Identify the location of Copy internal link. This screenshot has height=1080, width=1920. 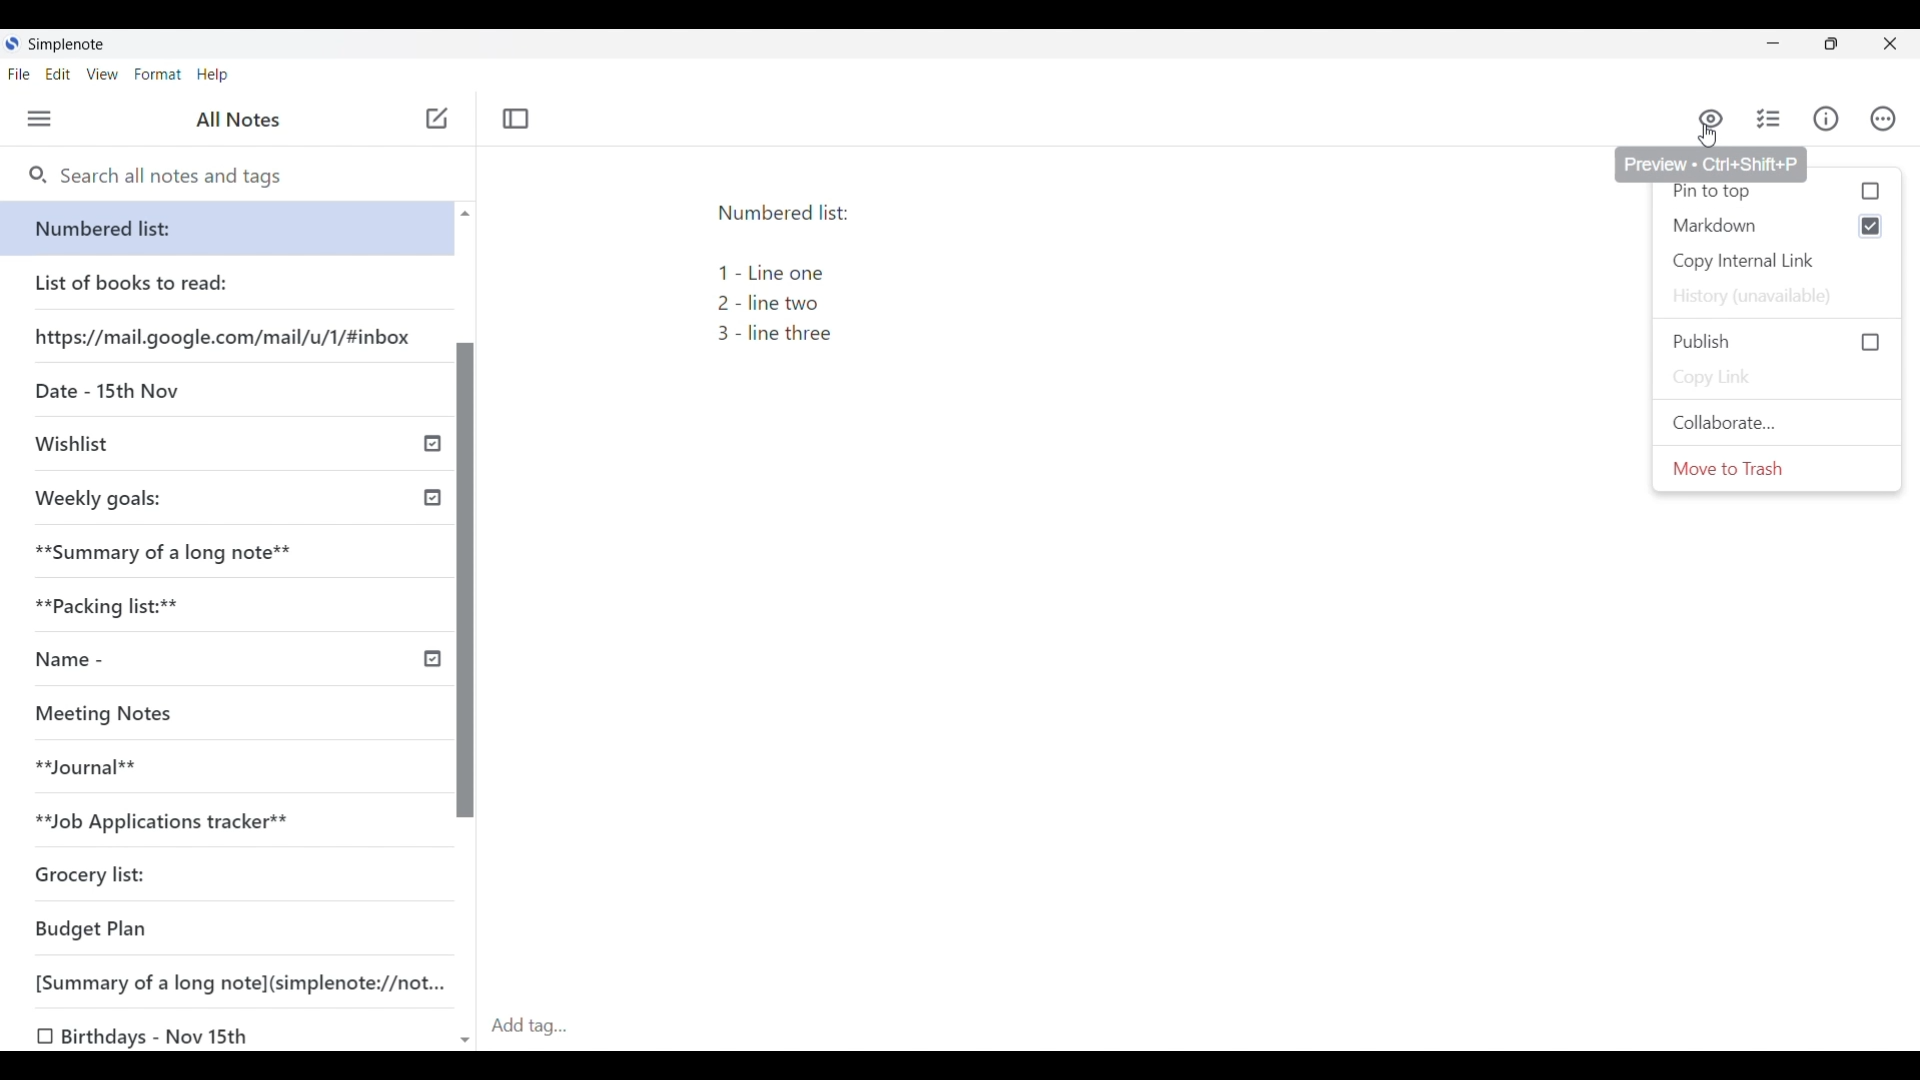
(1777, 261).